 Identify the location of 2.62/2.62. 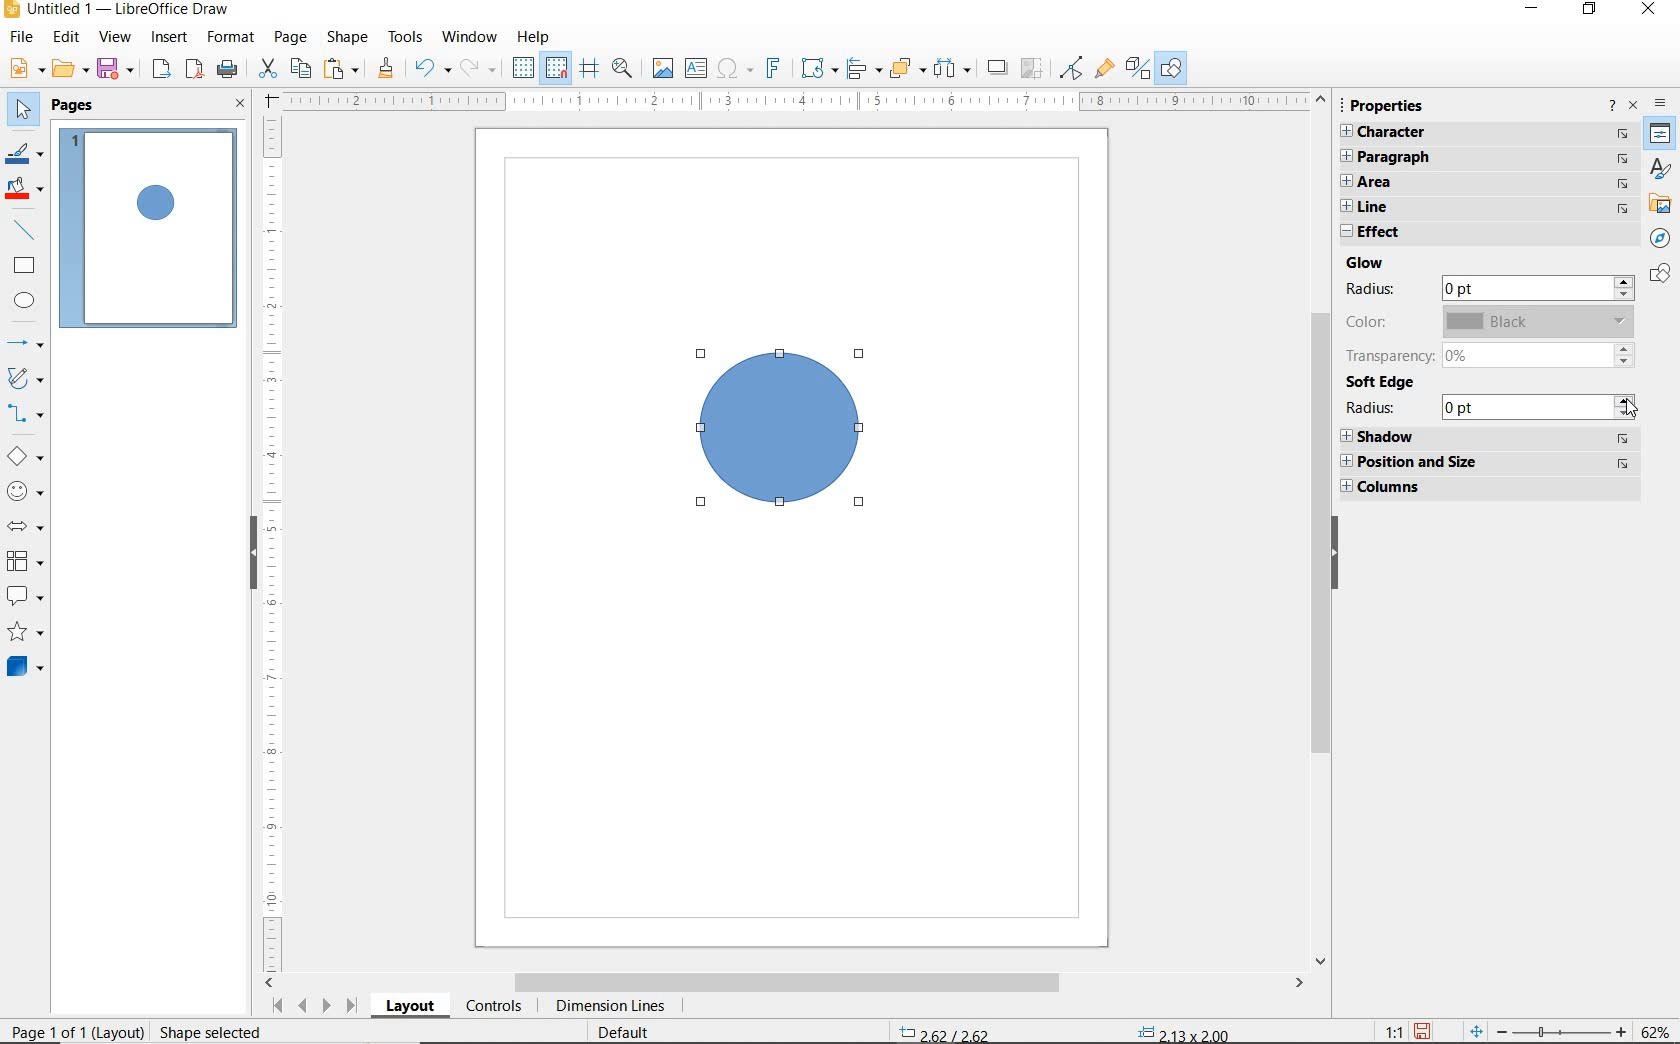
(947, 1033).